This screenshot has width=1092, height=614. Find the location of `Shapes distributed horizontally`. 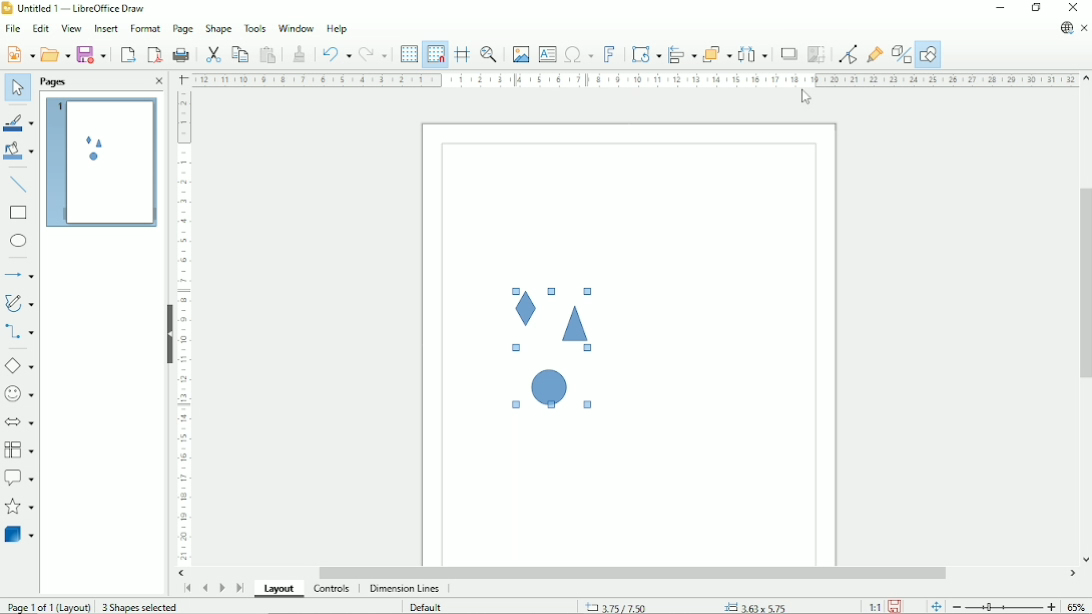

Shapes distributed horizontally is located at coordinates (554, 347).